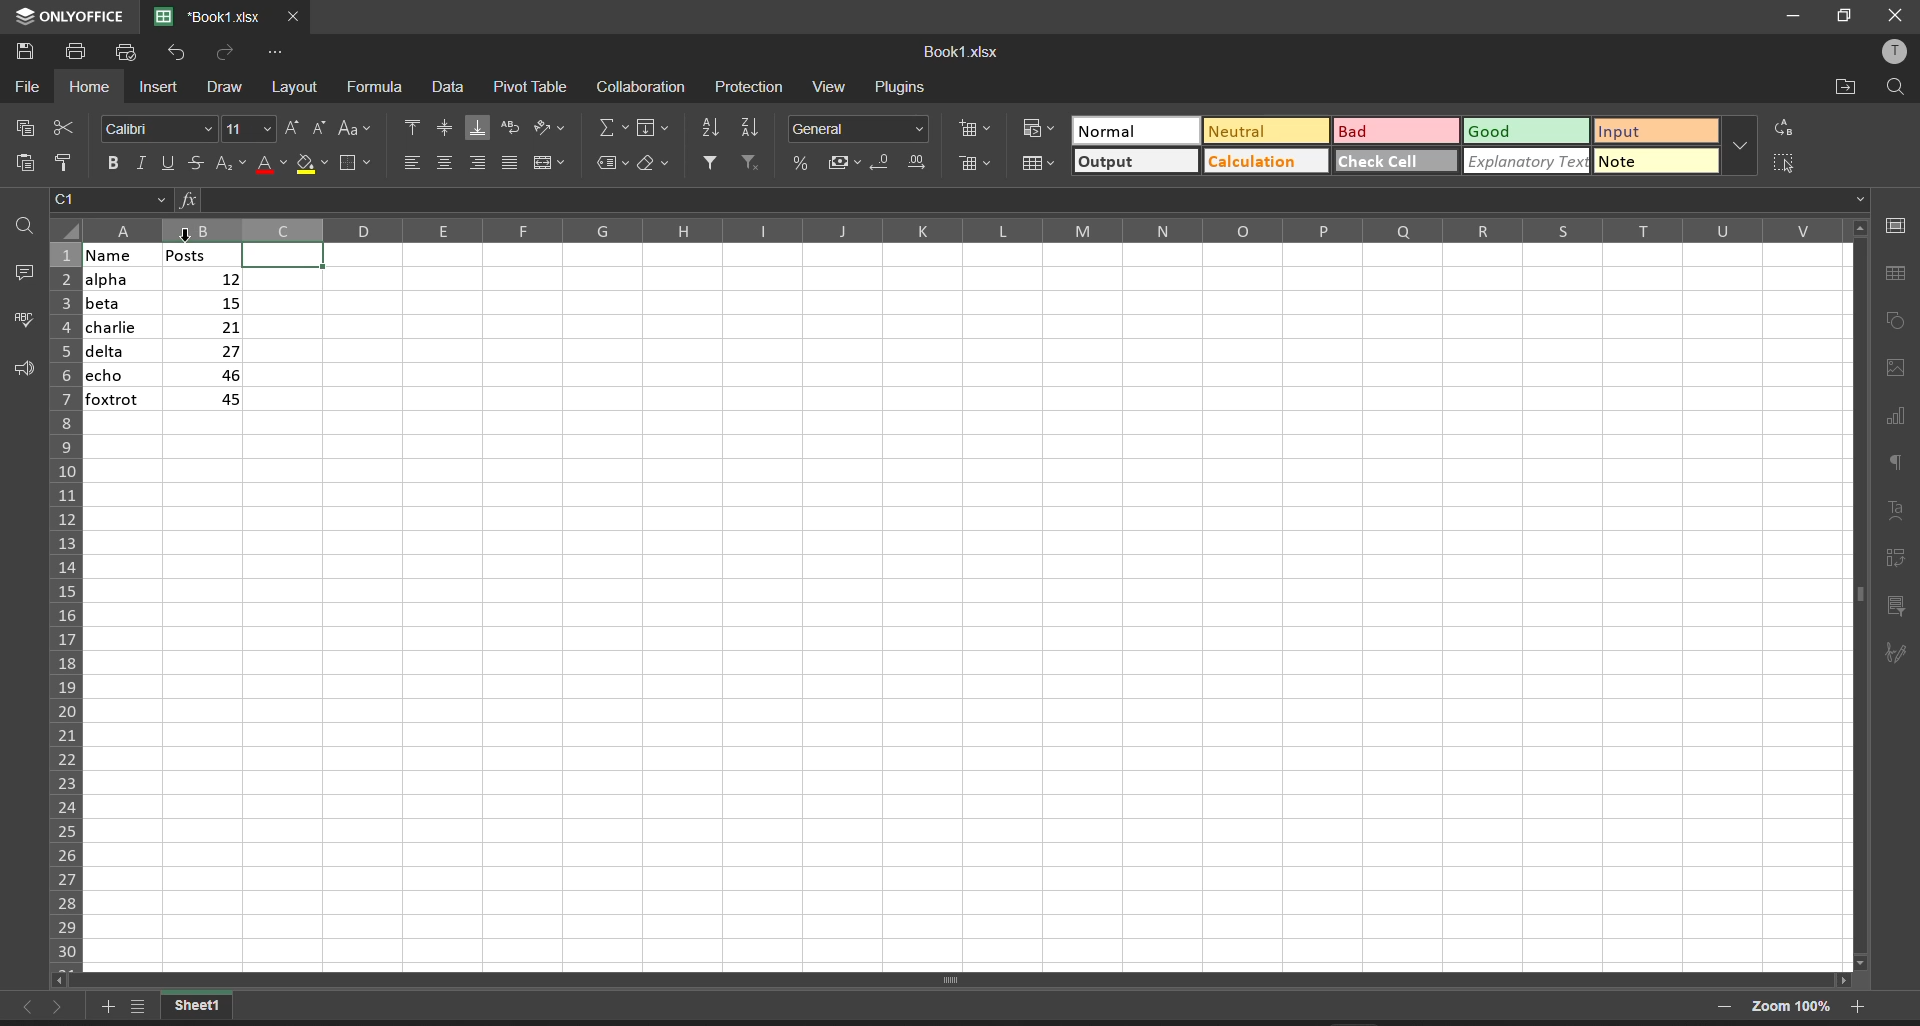 The image size is (1920, 1026). What do you see at coordinates (509, 165) in the screenshot?
I see `justified` at bounding box center [509, 165].